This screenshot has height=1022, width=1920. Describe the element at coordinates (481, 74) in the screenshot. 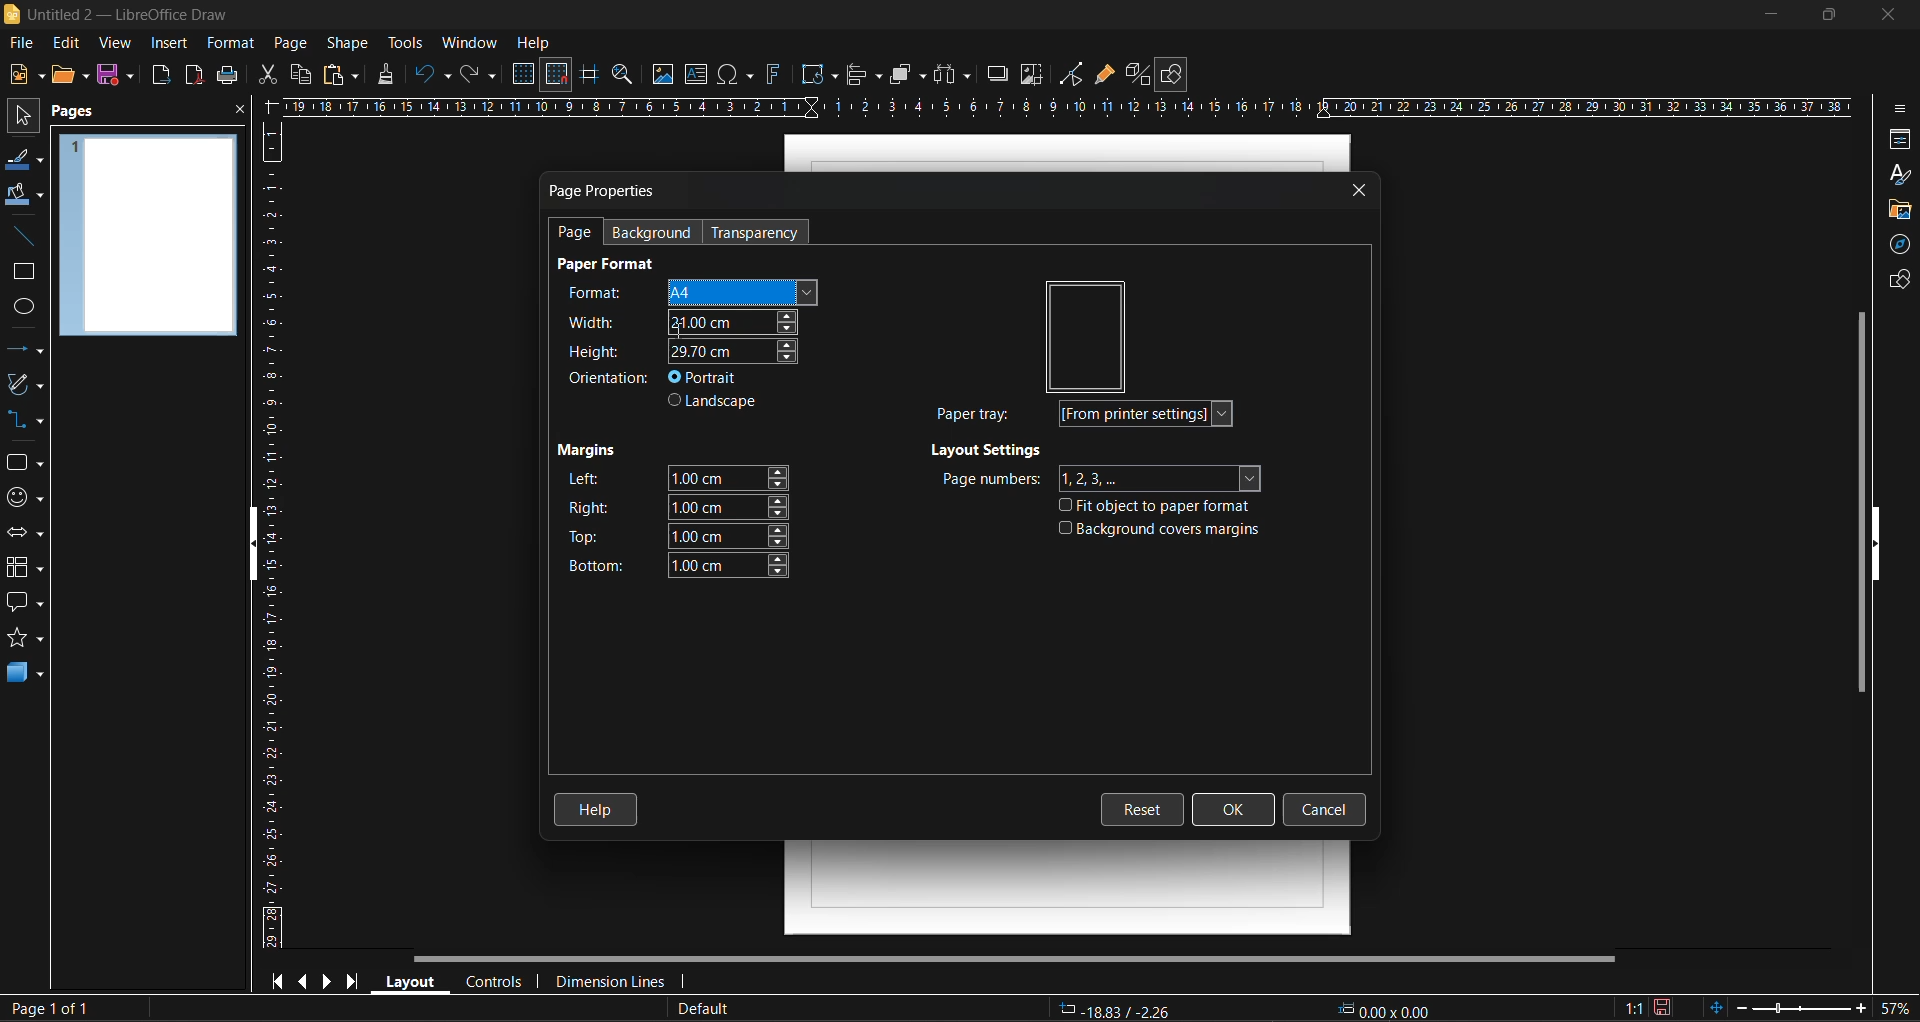

I see `redo` at that location.